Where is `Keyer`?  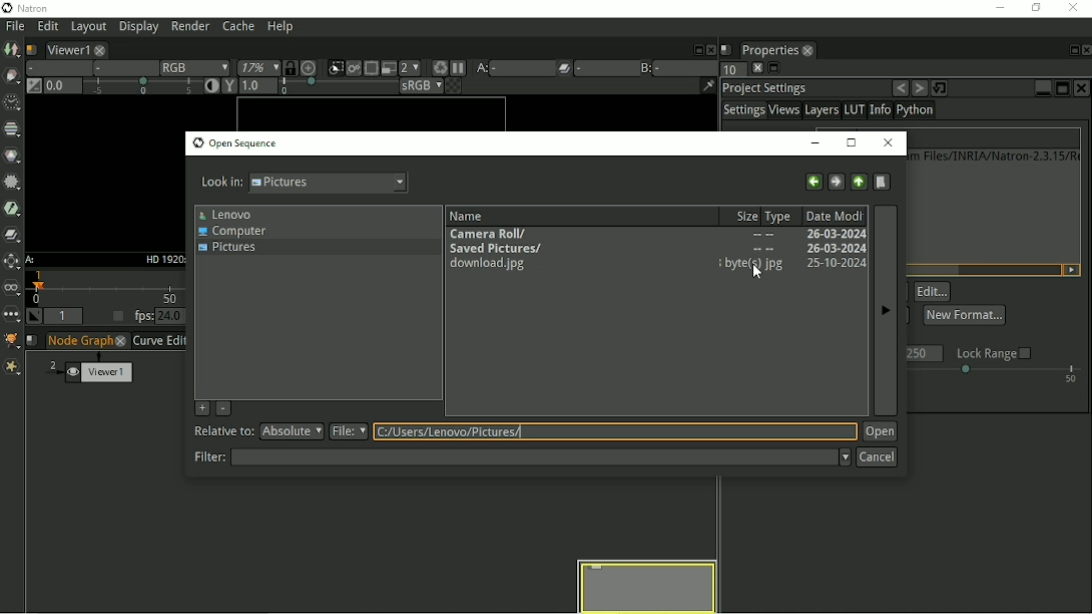
Keyer is located at coordinates (12, 207).